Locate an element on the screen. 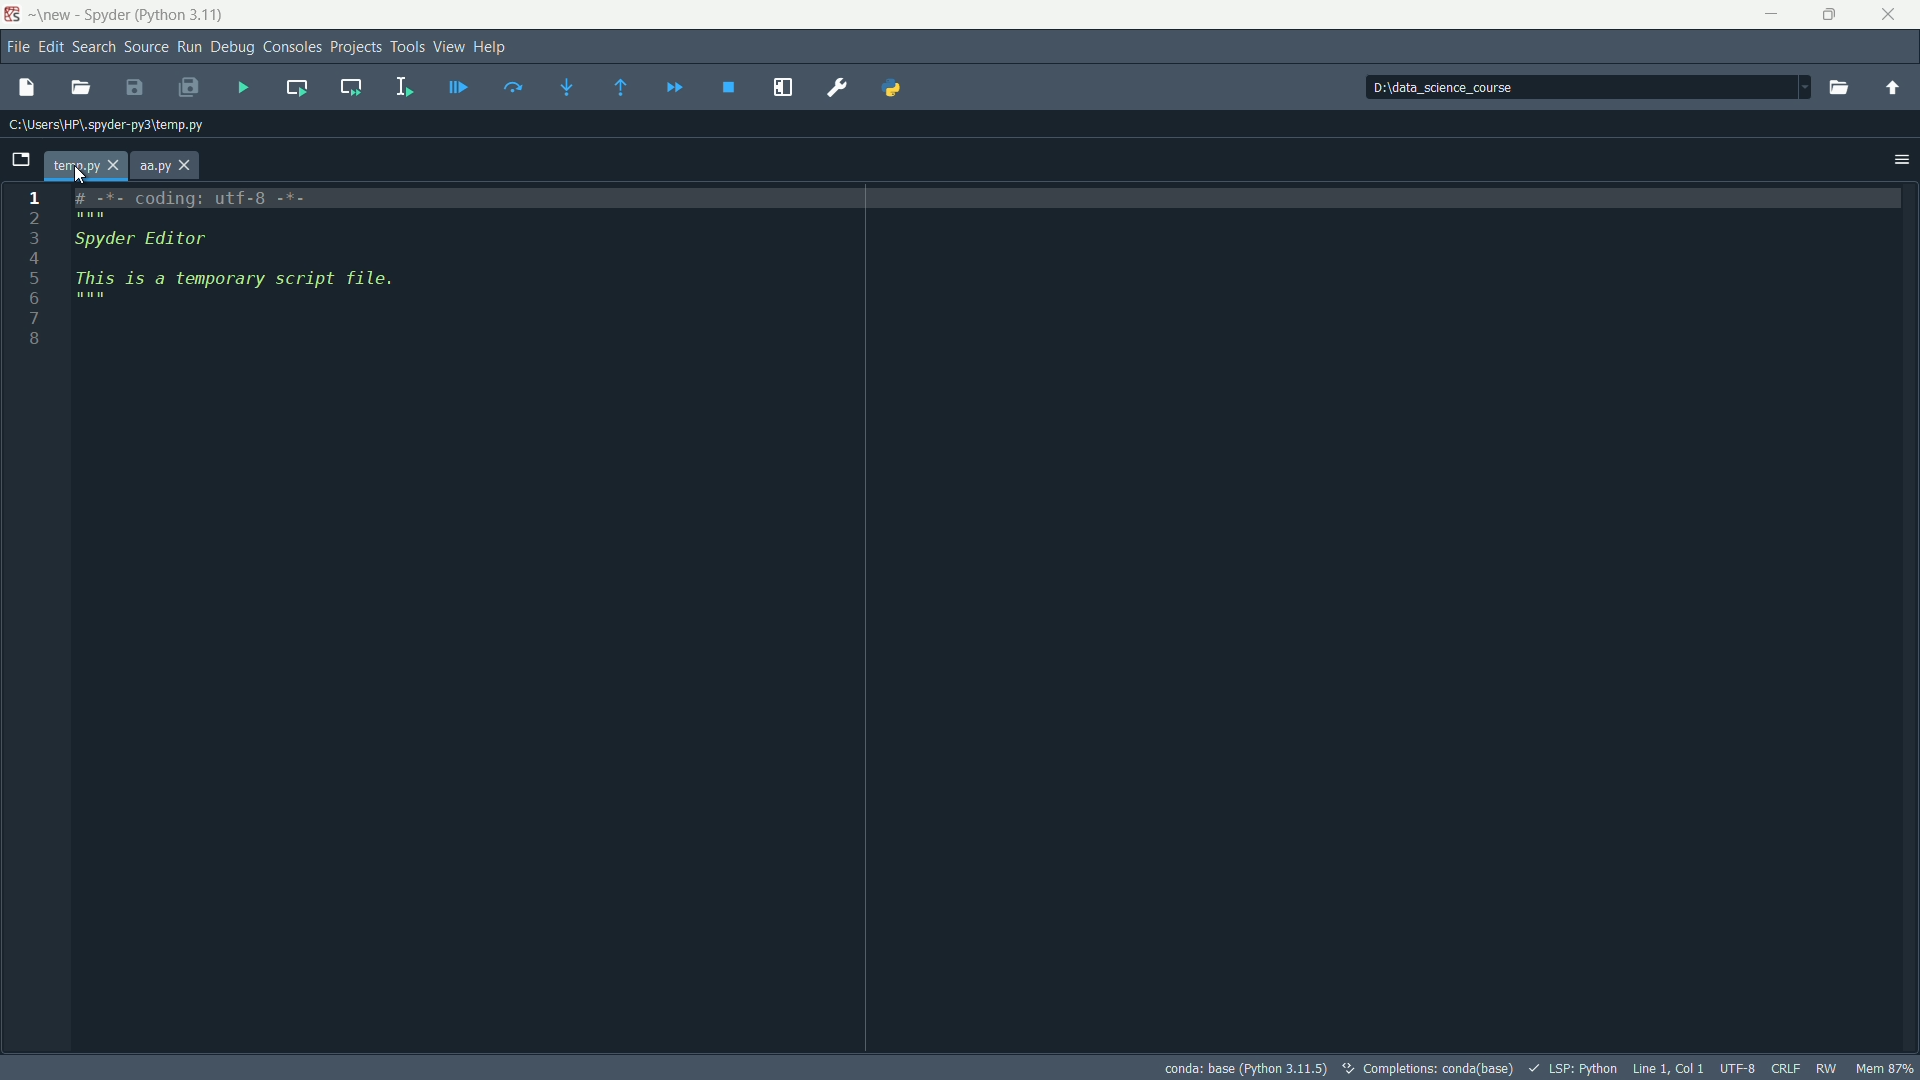 The width and height of the screenshot is (1920, 1080). maximize current pane is located at coordinates (784, 88).